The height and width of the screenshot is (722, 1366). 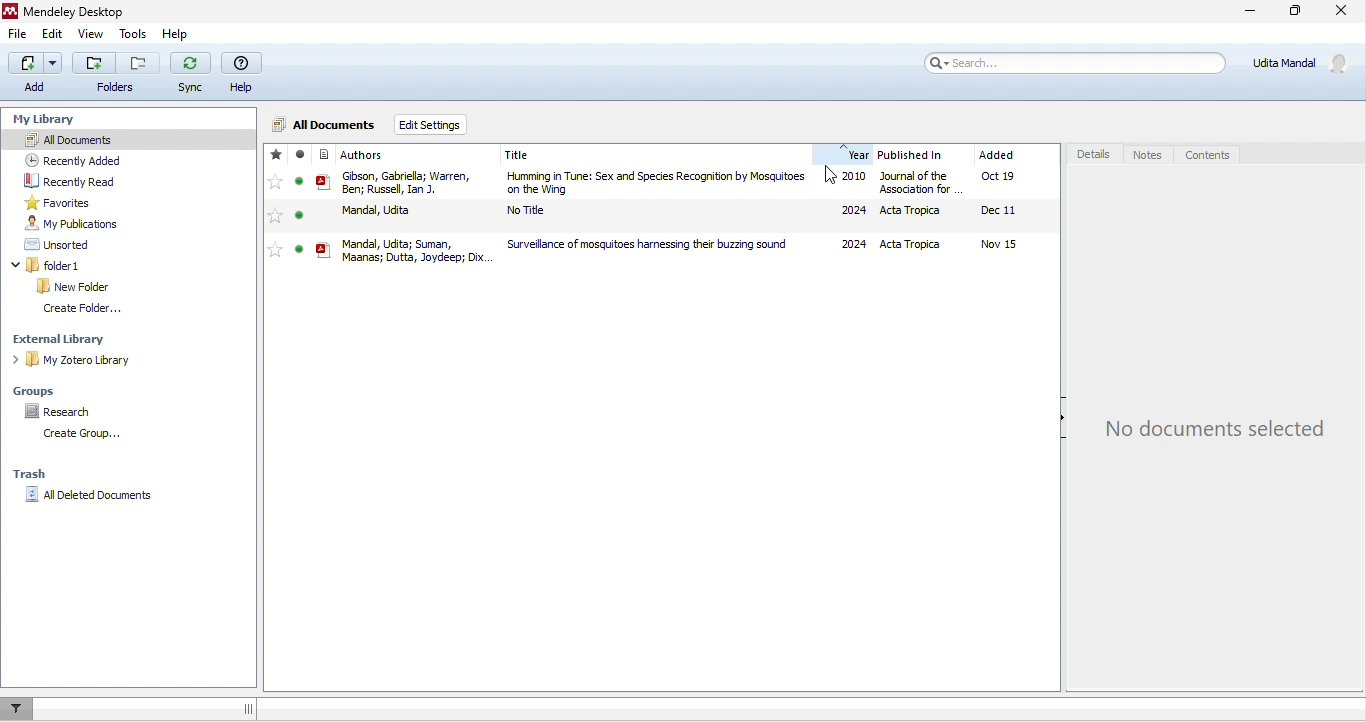 I want to click on recently read, so click(x=67, y=180).